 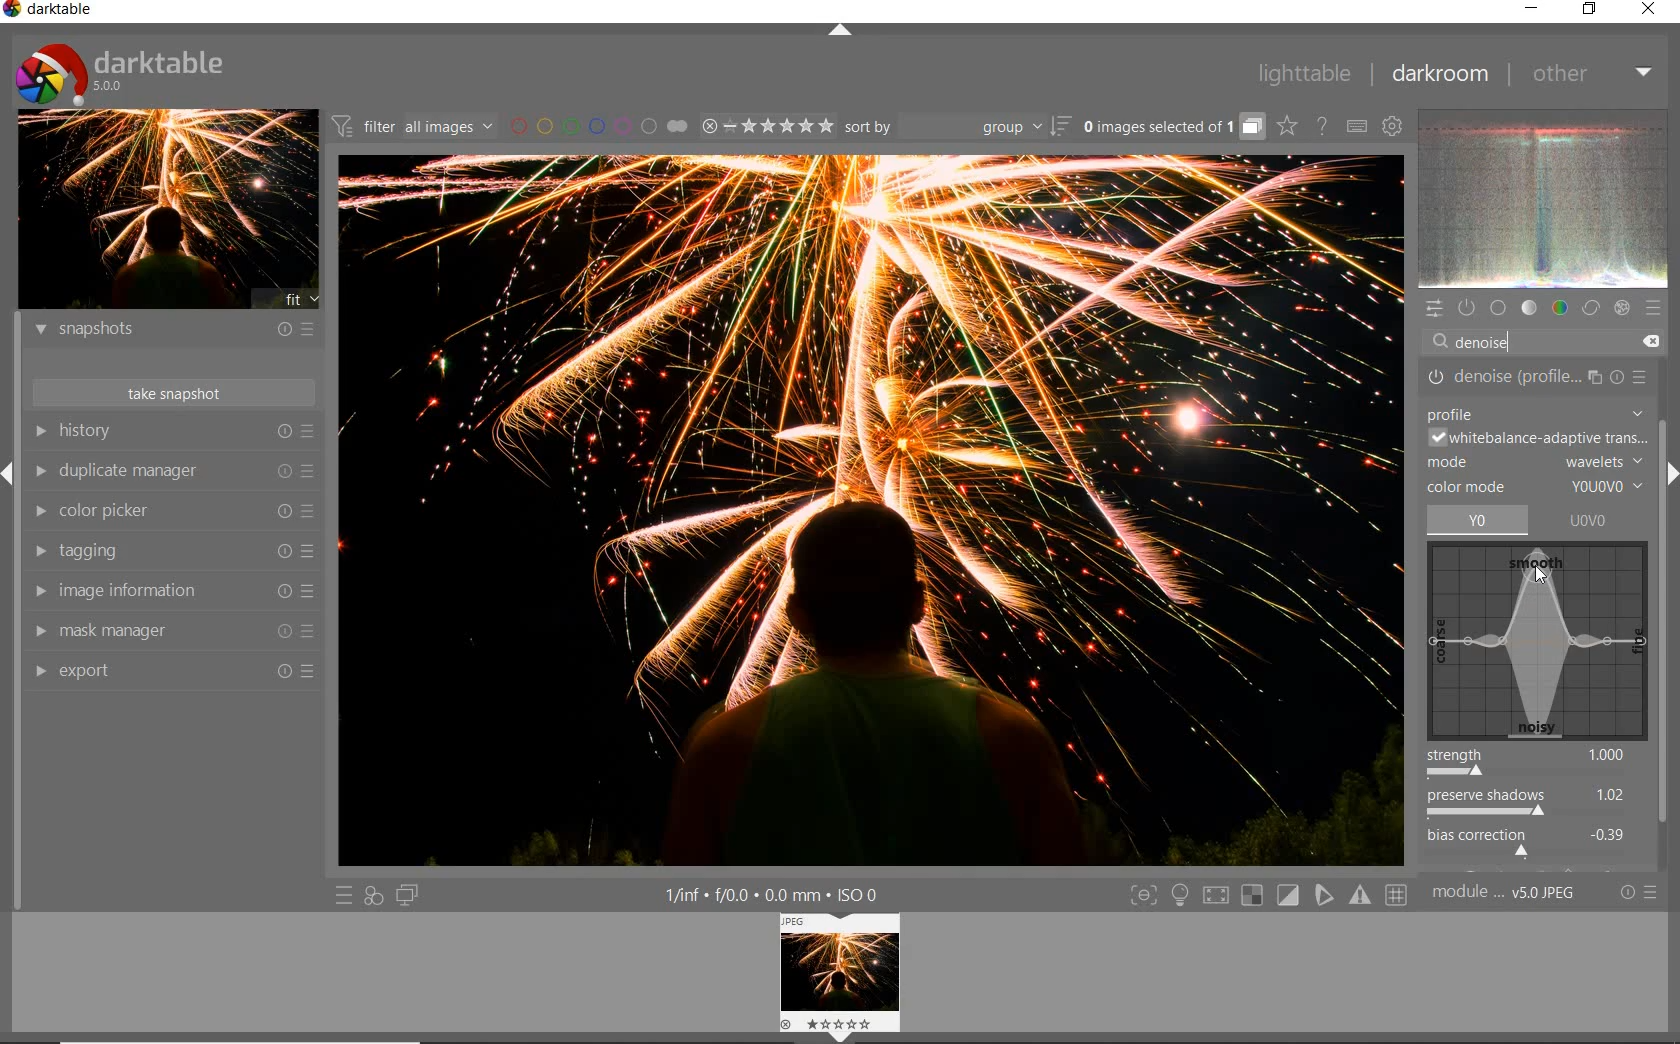 I want to click on filter images by color labels, so click(x=596, y=126).